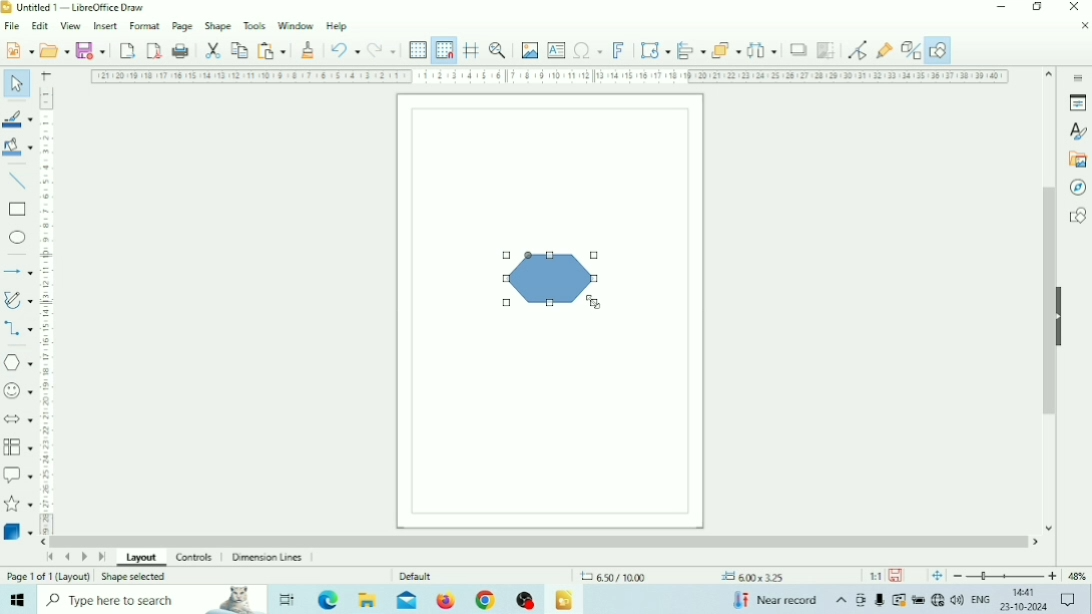  What do you see at coordinates (18, 119) in the screenshot?
I see `Line Color` at bounding box center [18, 119].